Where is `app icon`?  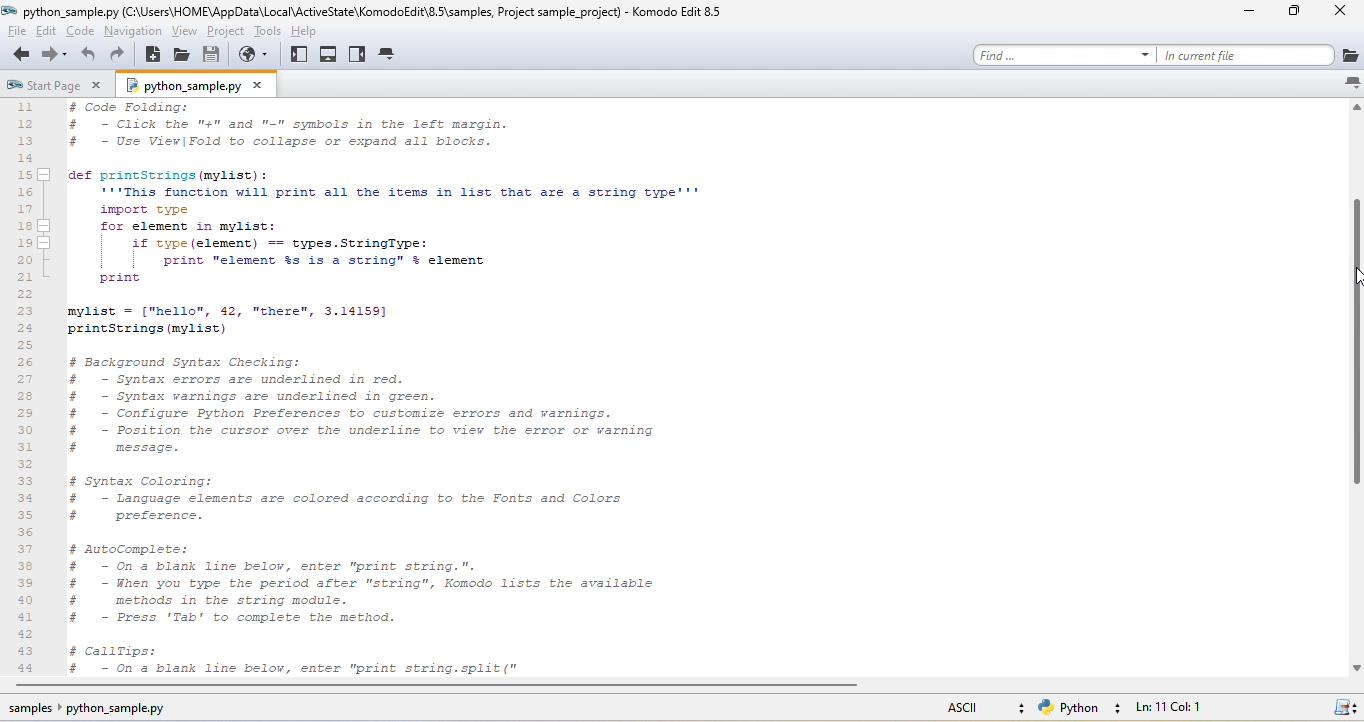 app icon is located at coordinates (10, 11).